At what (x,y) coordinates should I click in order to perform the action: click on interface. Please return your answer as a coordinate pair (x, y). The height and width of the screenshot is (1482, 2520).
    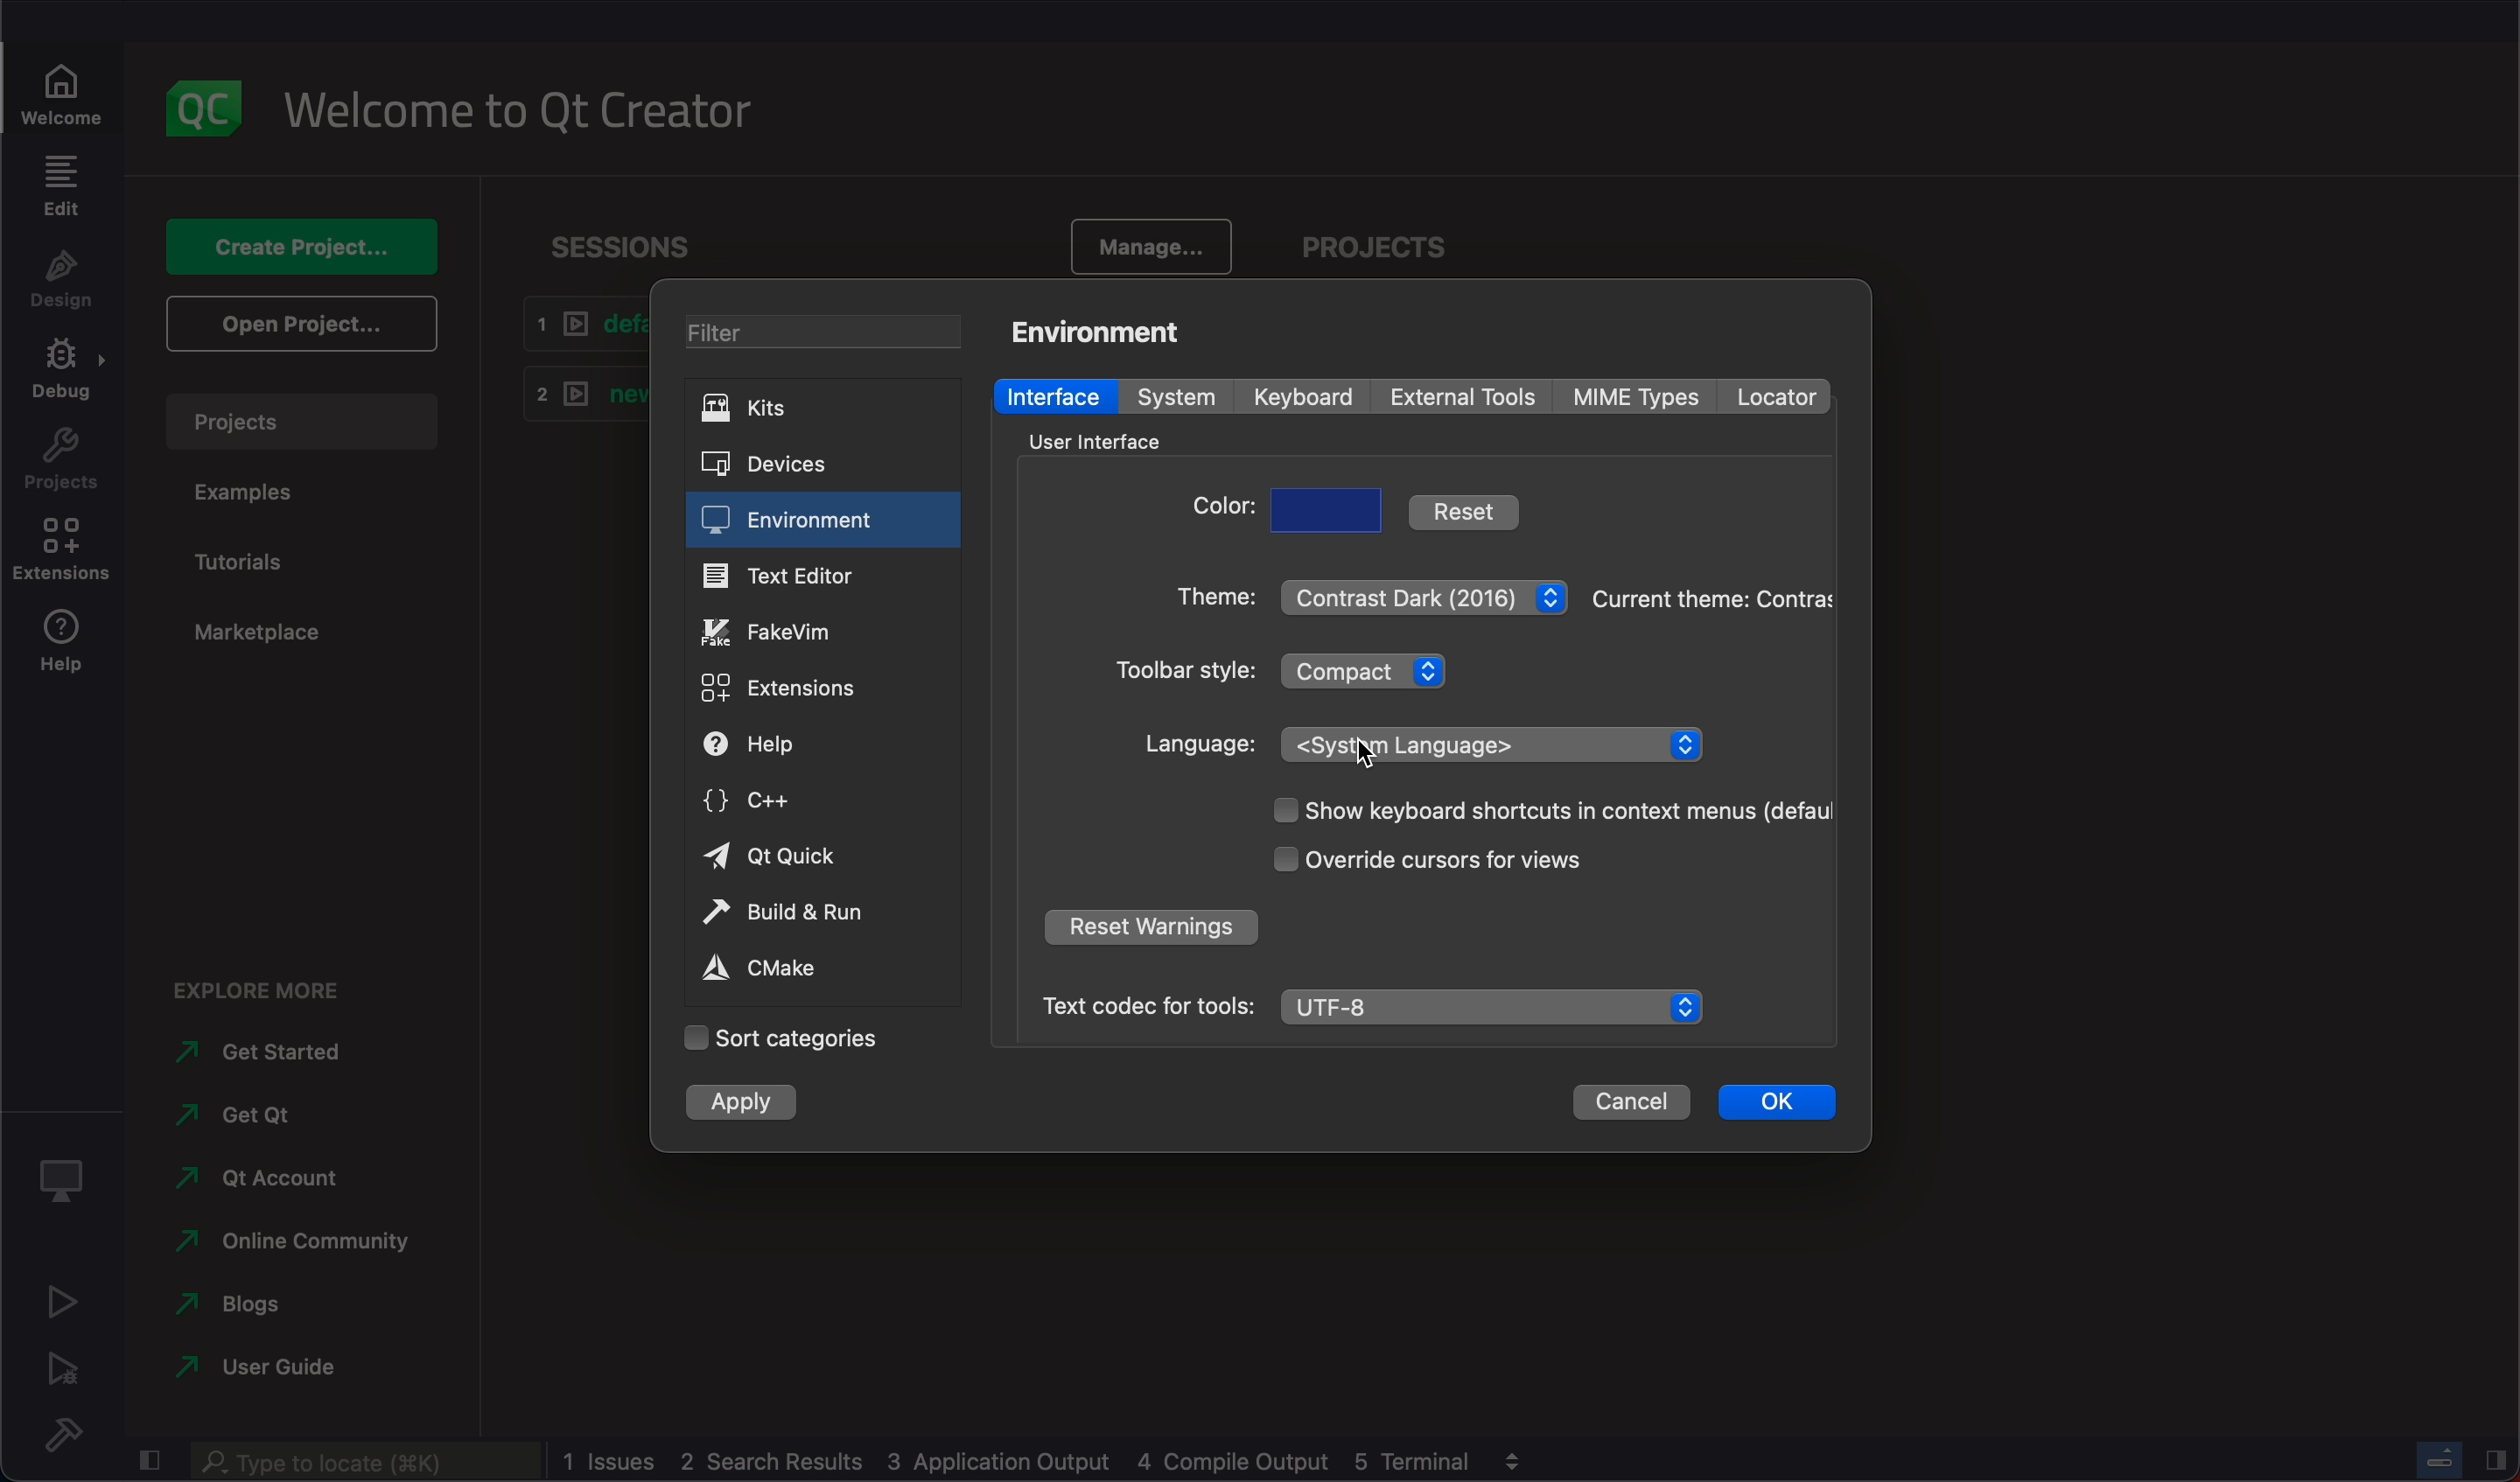
    Looking at the image, I should click on (1055, 396).